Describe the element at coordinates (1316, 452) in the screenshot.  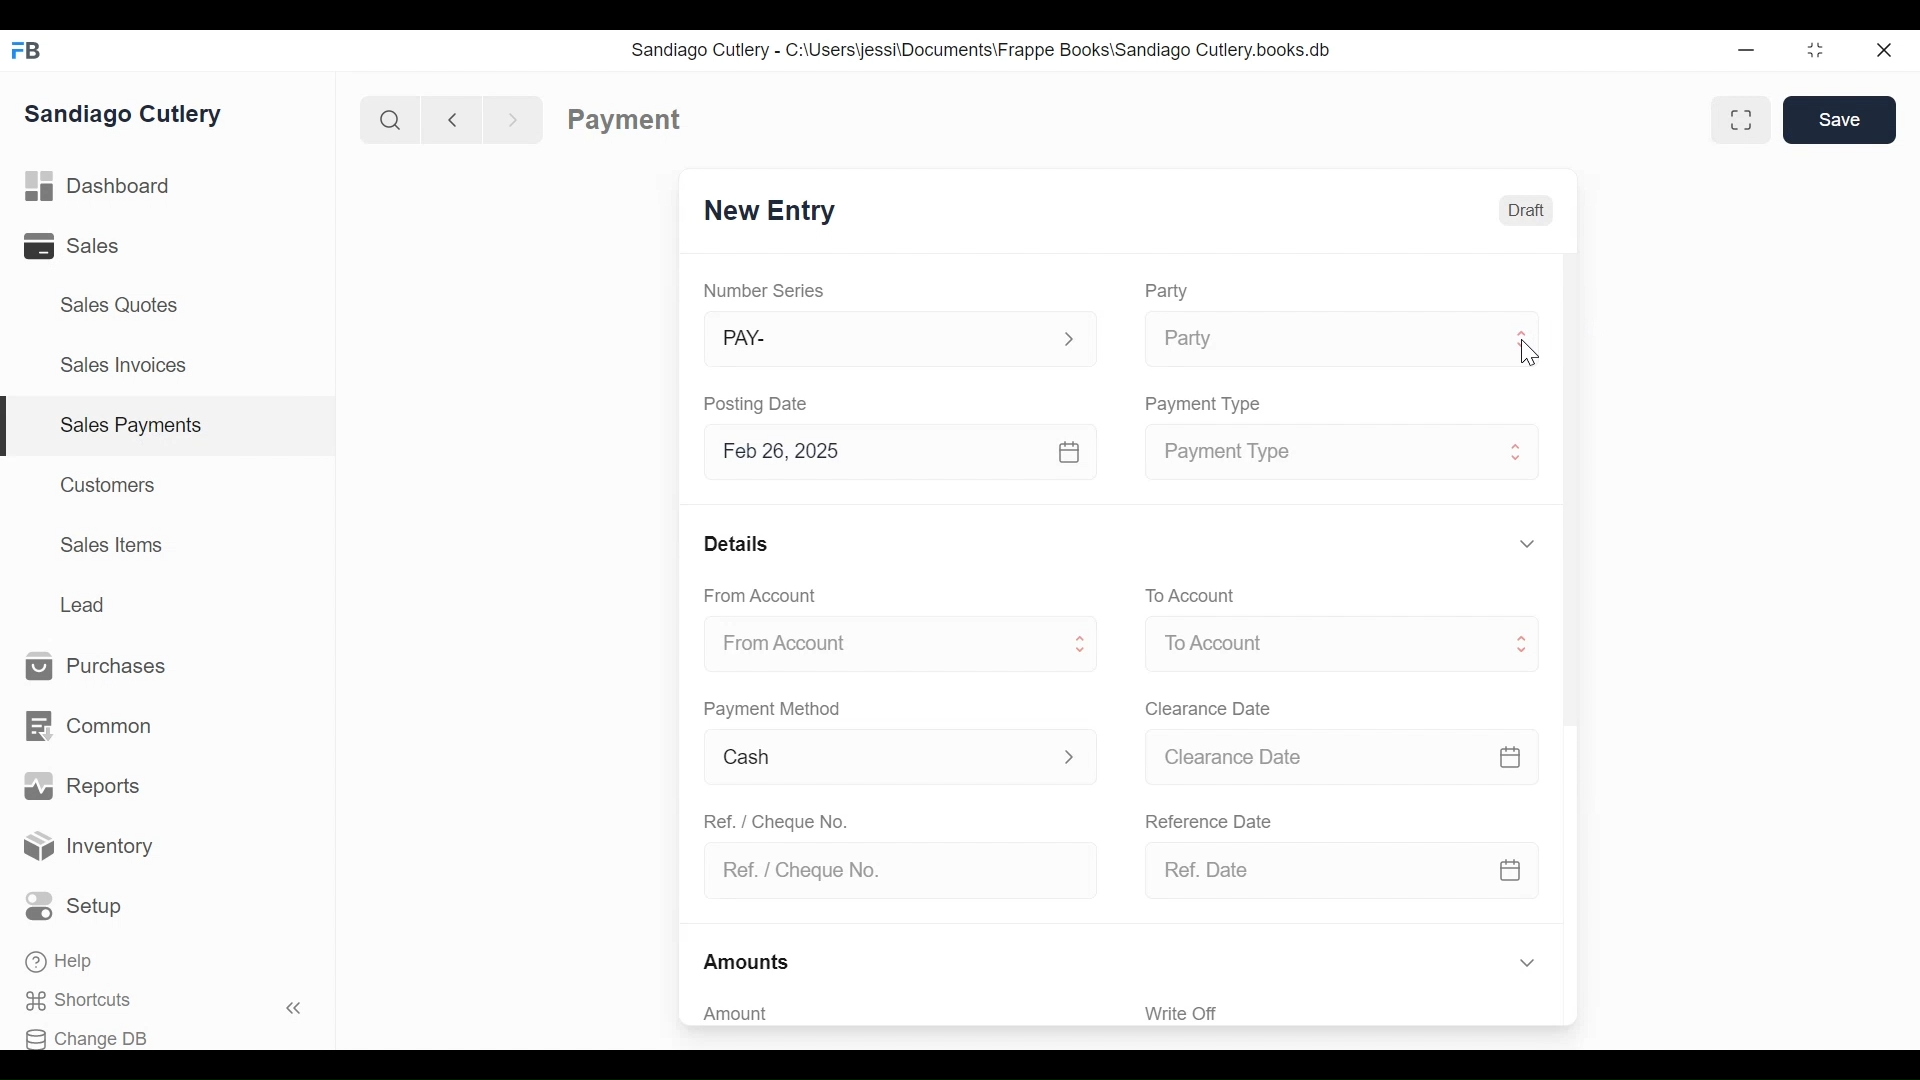
I see `Payment Type` at that location.